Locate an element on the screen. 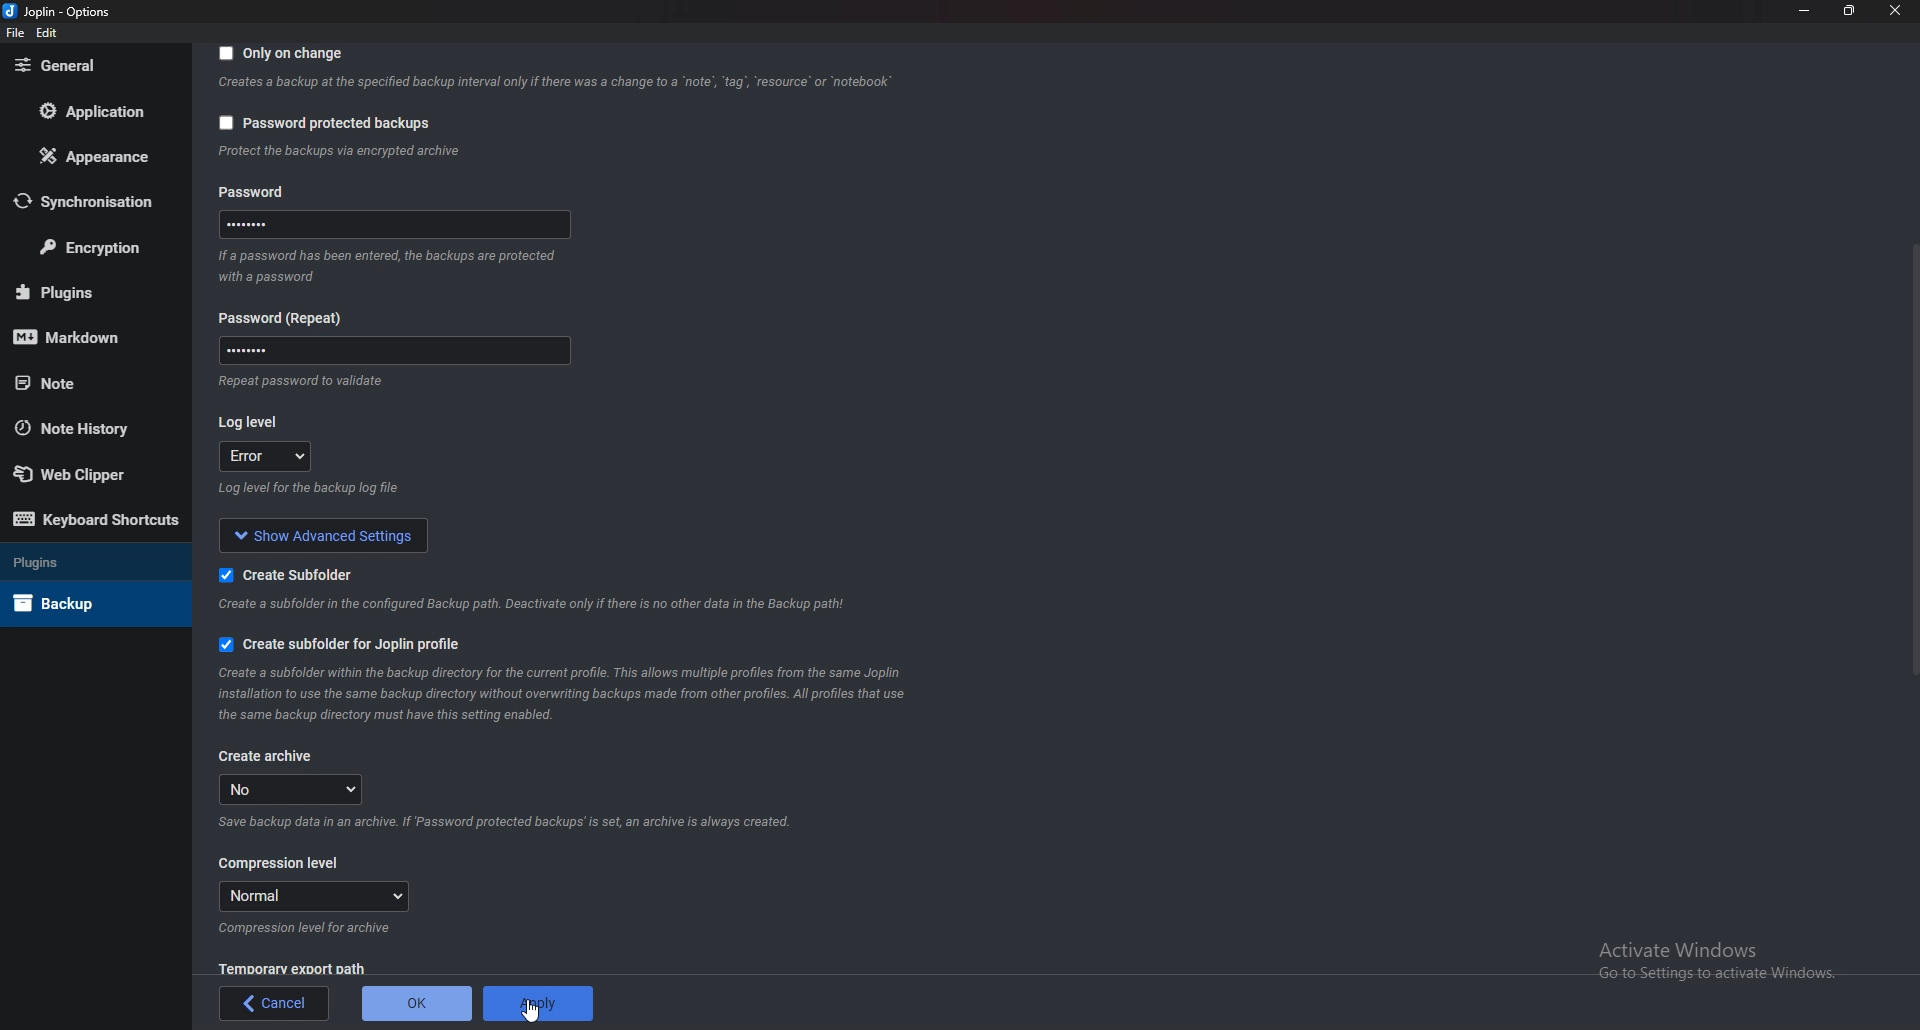 The image size is (1920, 1030). create archive is located at coordinates (267, 756).